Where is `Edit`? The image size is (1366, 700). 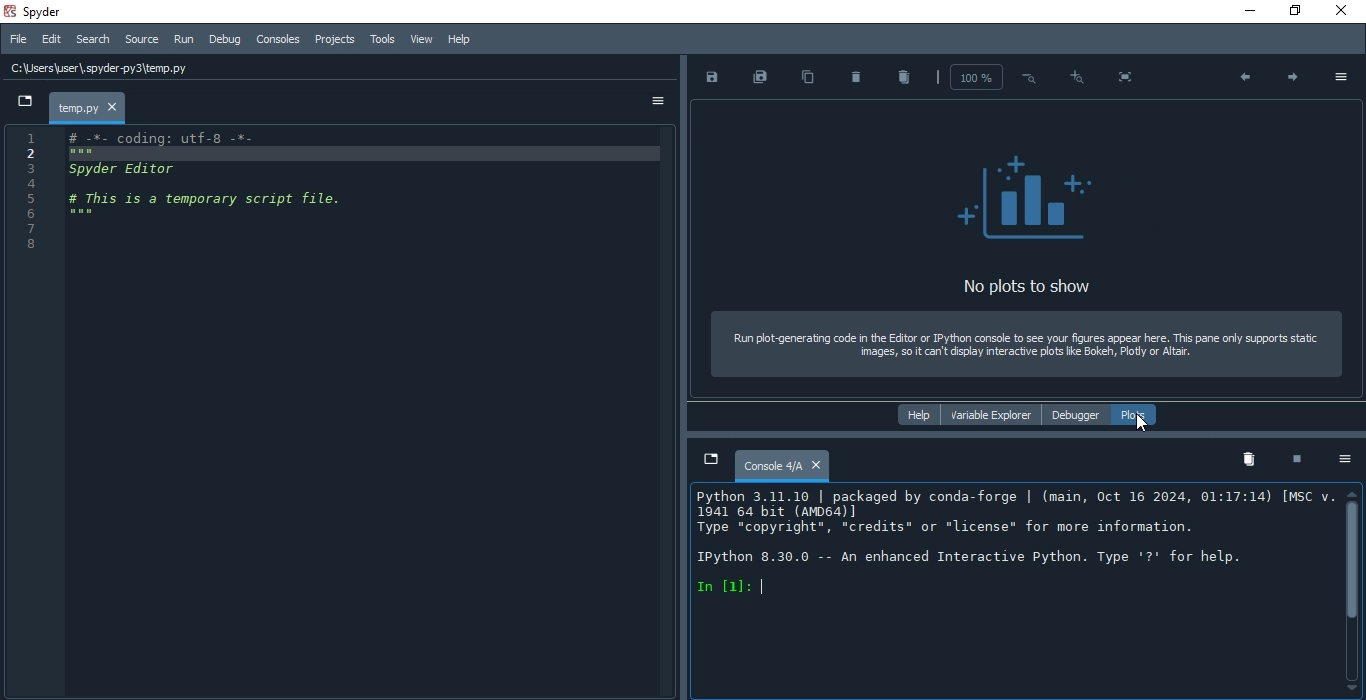
Edit is located at coordinates (49, 40).